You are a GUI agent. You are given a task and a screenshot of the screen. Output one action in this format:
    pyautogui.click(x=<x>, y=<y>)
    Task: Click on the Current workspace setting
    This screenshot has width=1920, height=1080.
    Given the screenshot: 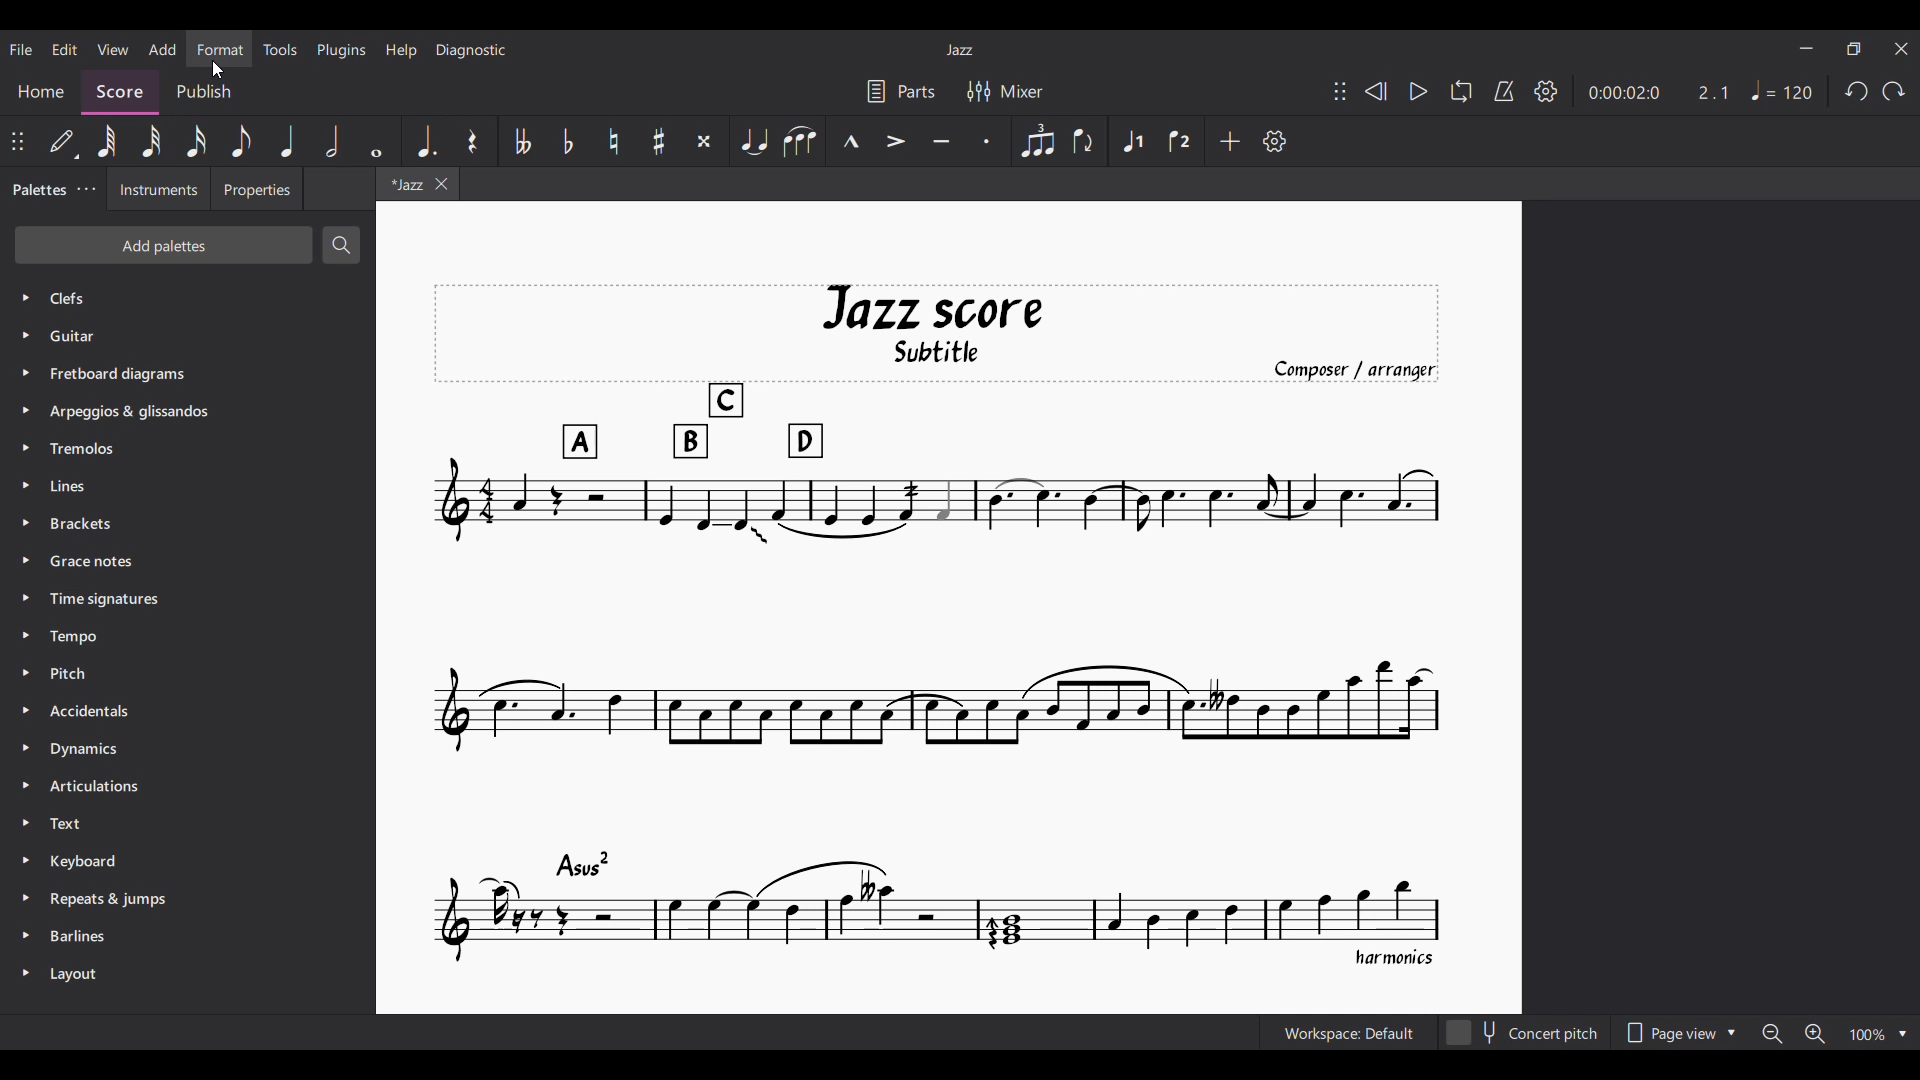 What is the action you would take?
    pyautogui.click(x=1349, y=1032)
    